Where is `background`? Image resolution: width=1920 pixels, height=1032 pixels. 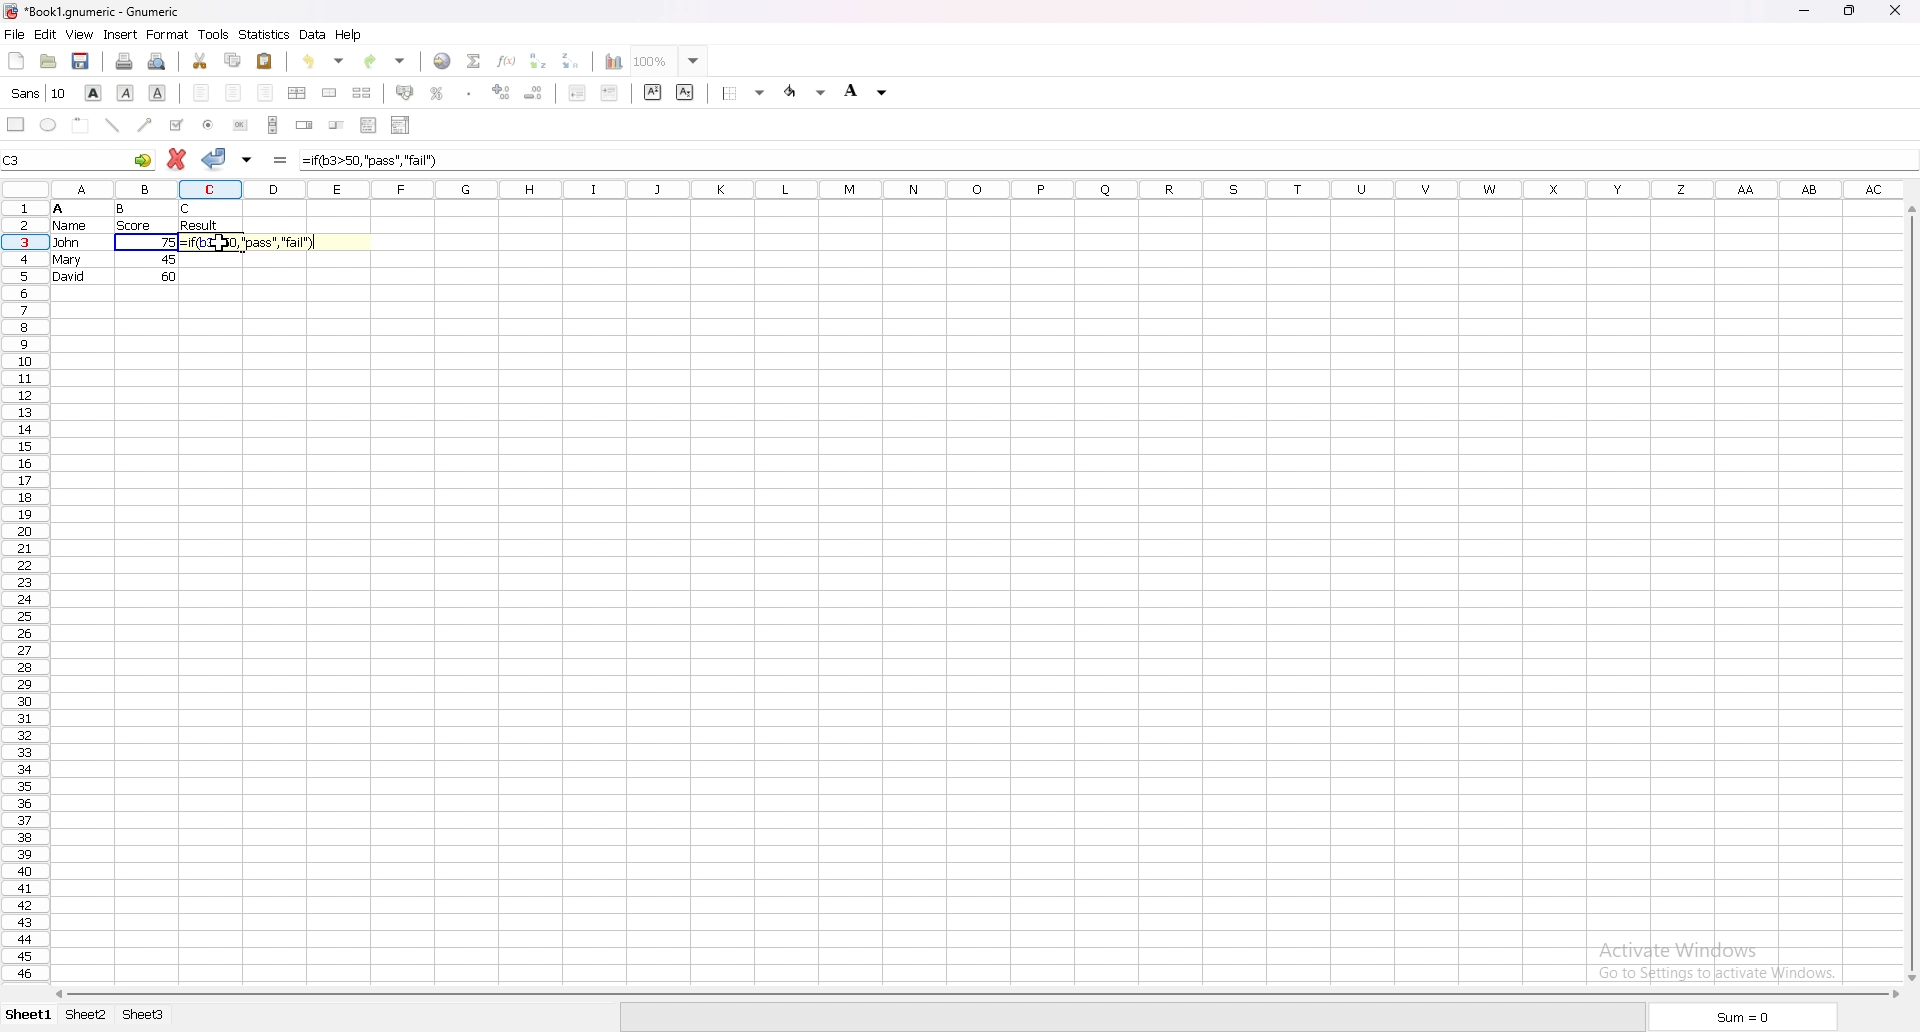 background is located at coordinates (871, 91).